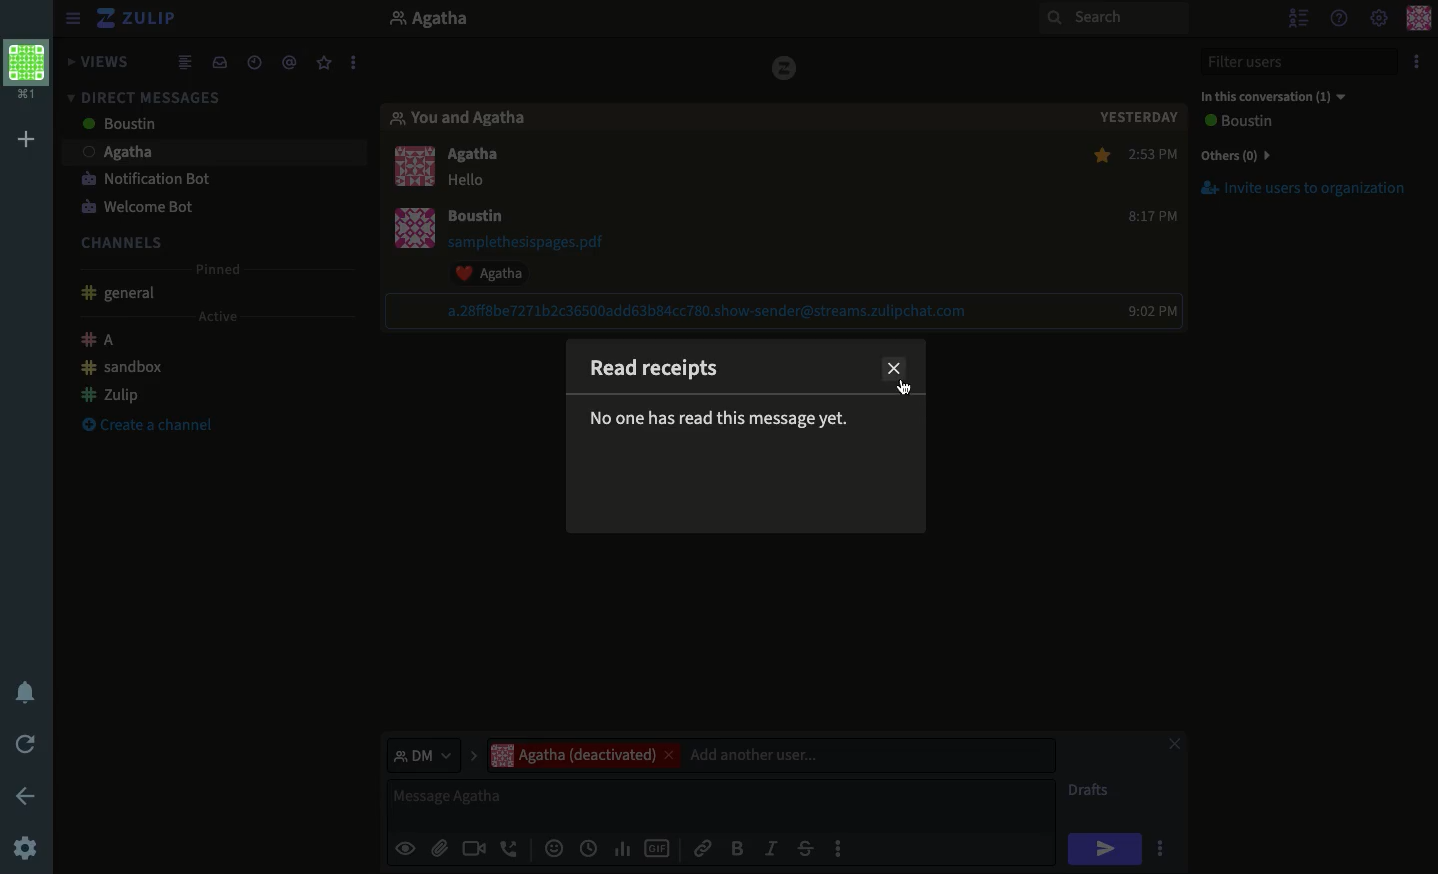 Image resolution: width=1438 pixels, height=874 pixels. What do you see at coordinates (325, 64) in the screenshot?
I see `Favorite` at bounding box center [325, 64].